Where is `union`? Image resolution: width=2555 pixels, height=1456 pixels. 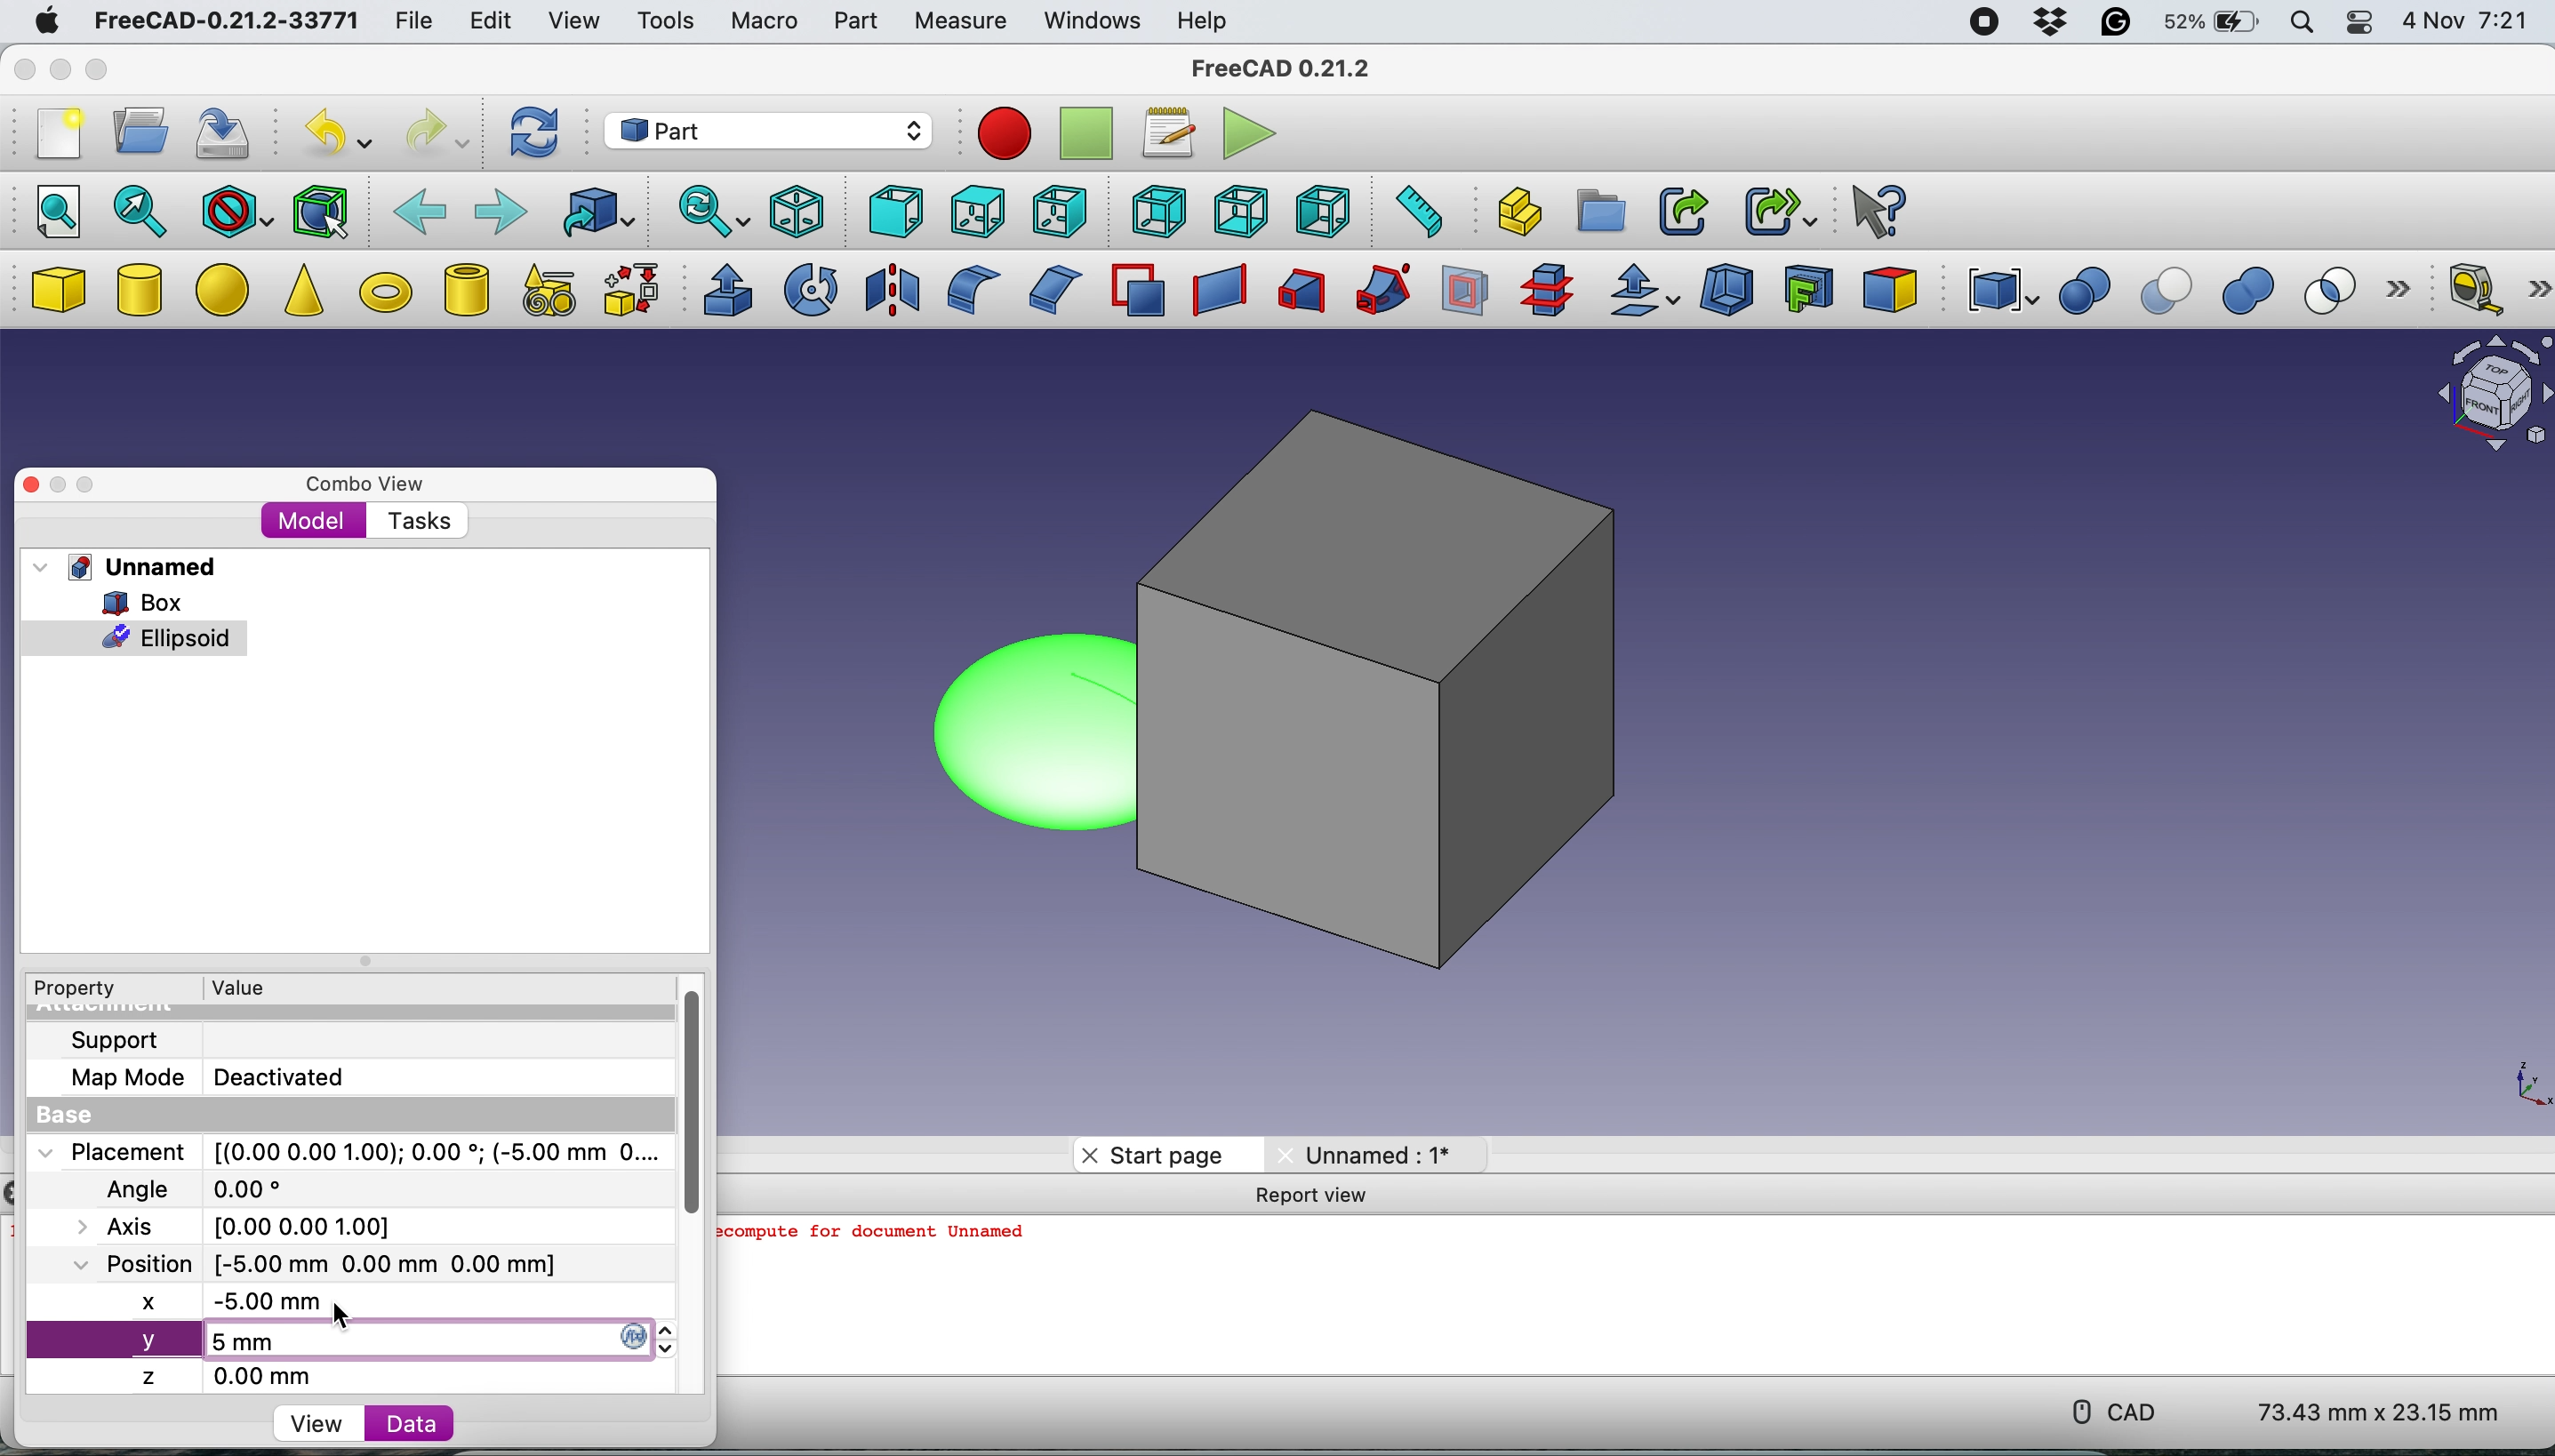 union is located at coordinates (2256, 292).